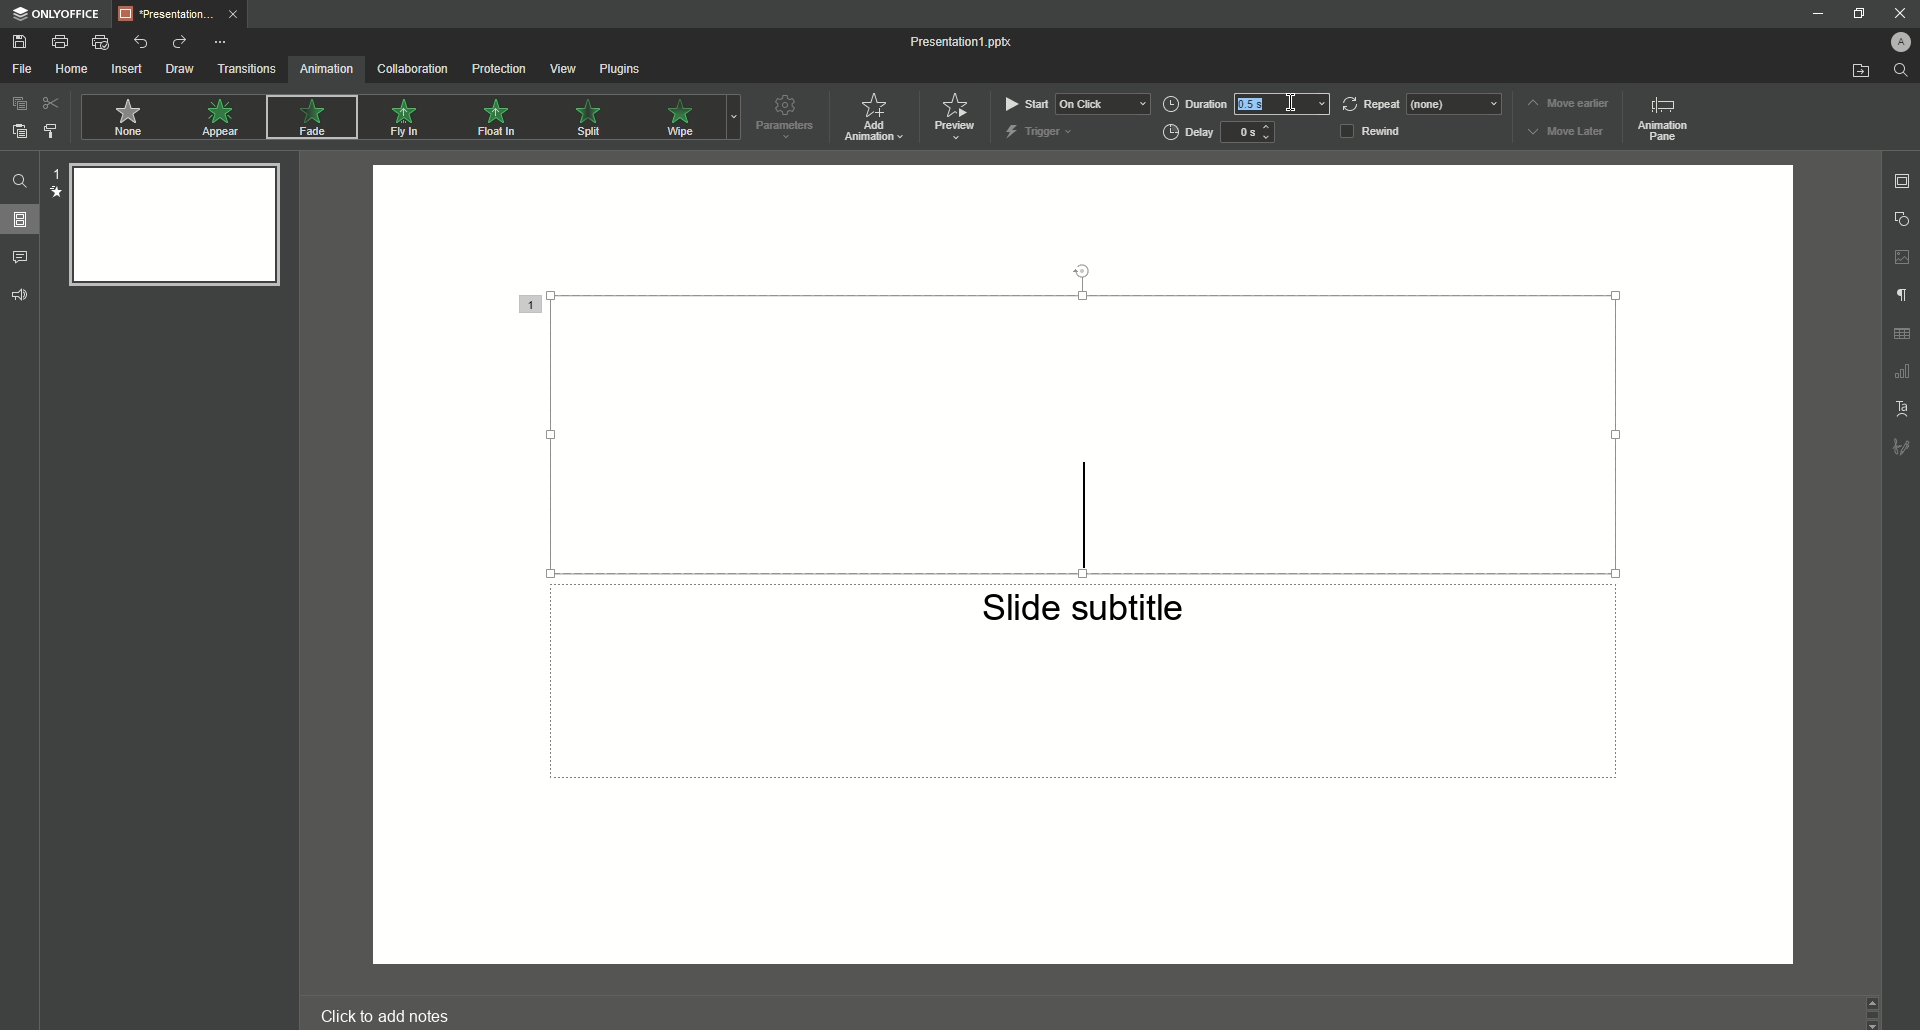 The height and width of the screenshot is (1030, 1920). Describe the element at coordinates (1660, 117) in the screenshot. I see `Animation pane` at that location.